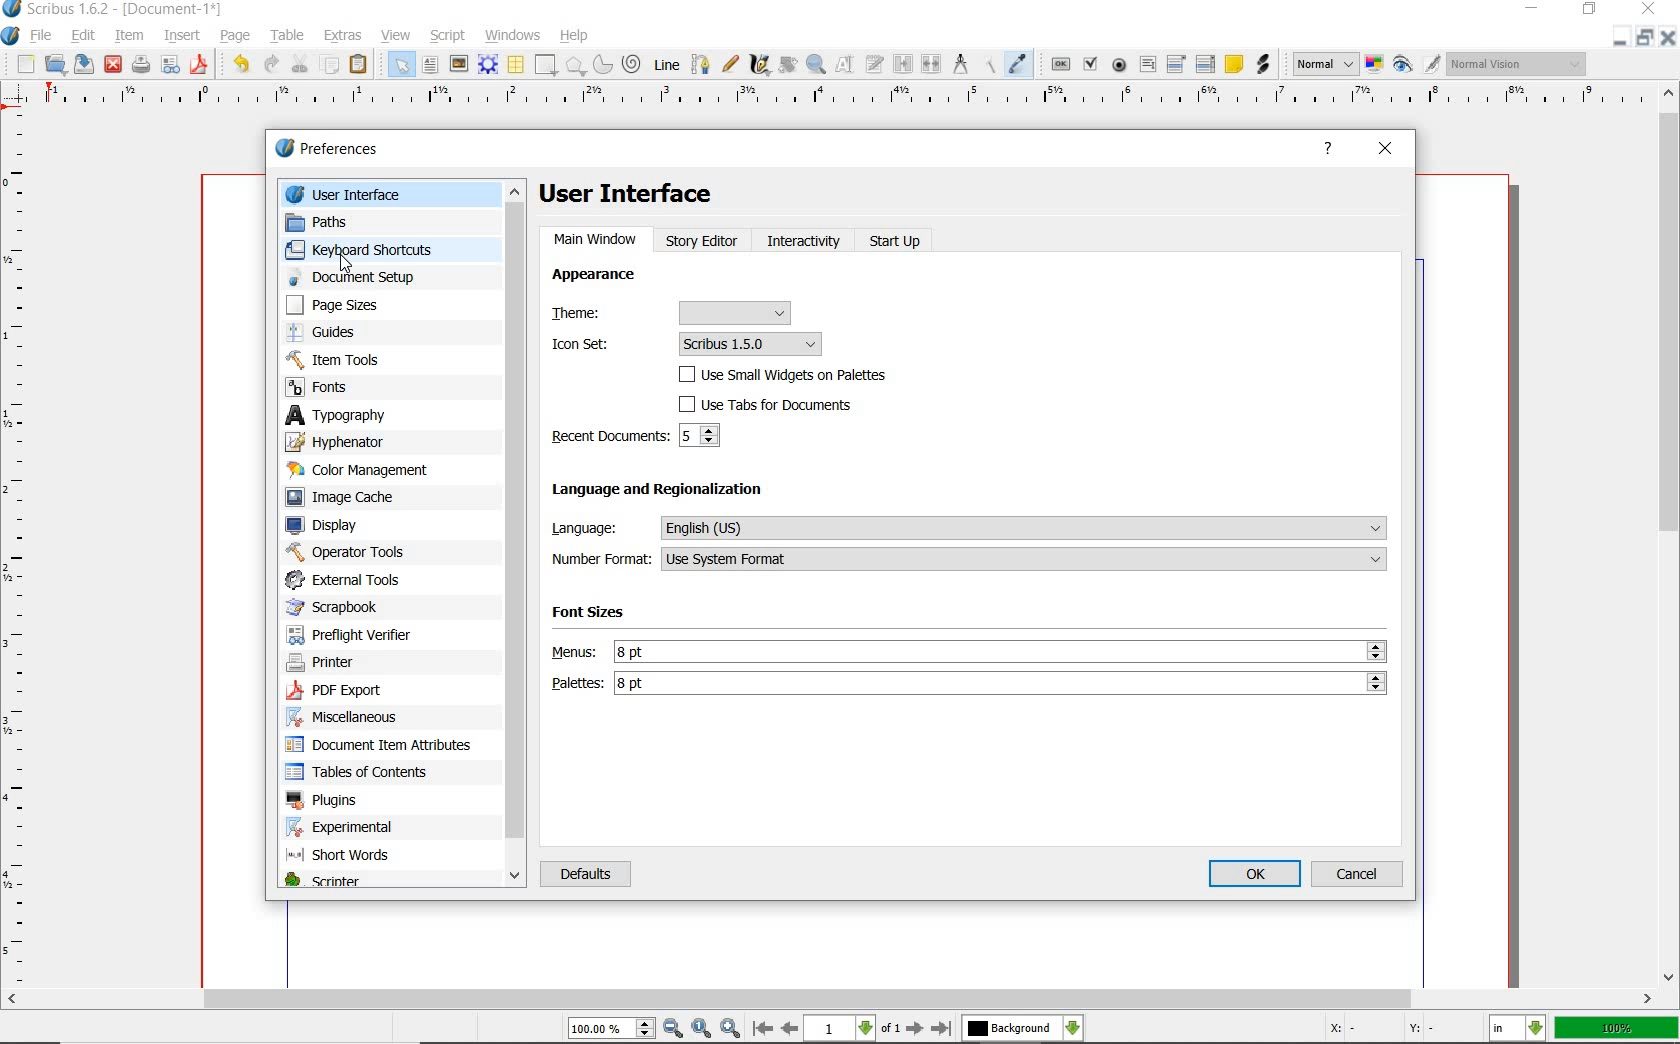 The image size is (1680, 1044). Describe the element at coordinates (761, 66) in the screenshot. I see `calligraphic line` at that location.